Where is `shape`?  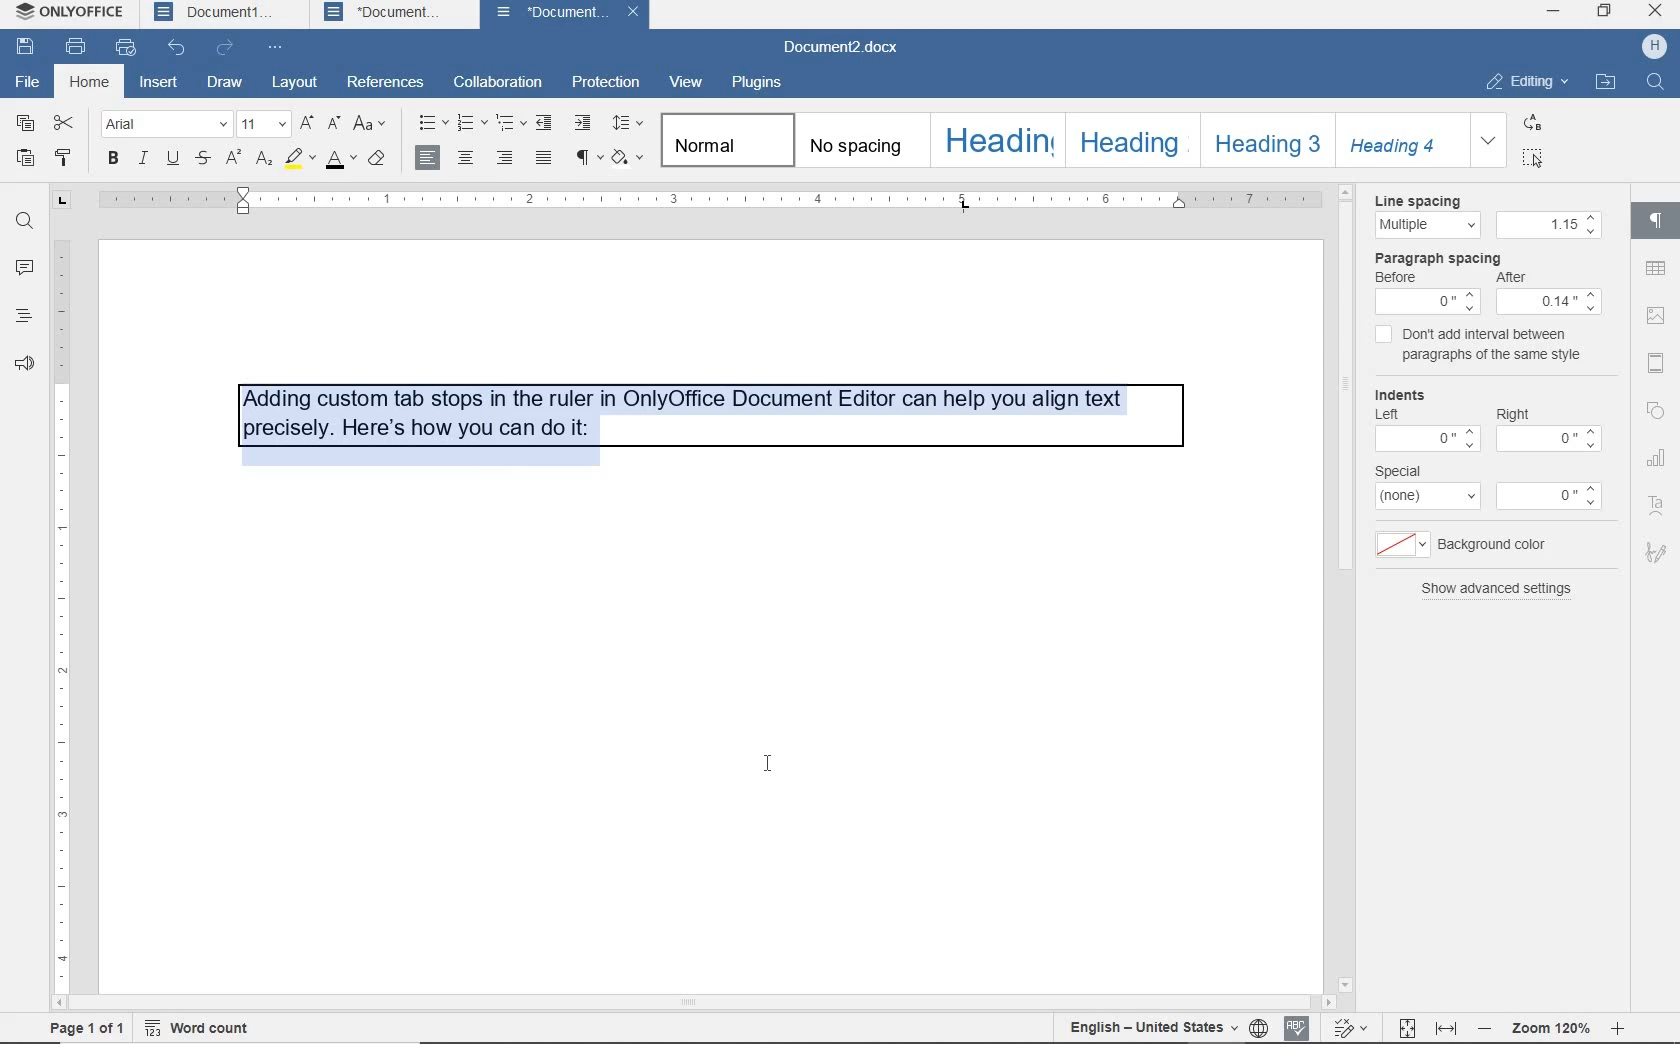 shape is located at coordinates (1660, 409).